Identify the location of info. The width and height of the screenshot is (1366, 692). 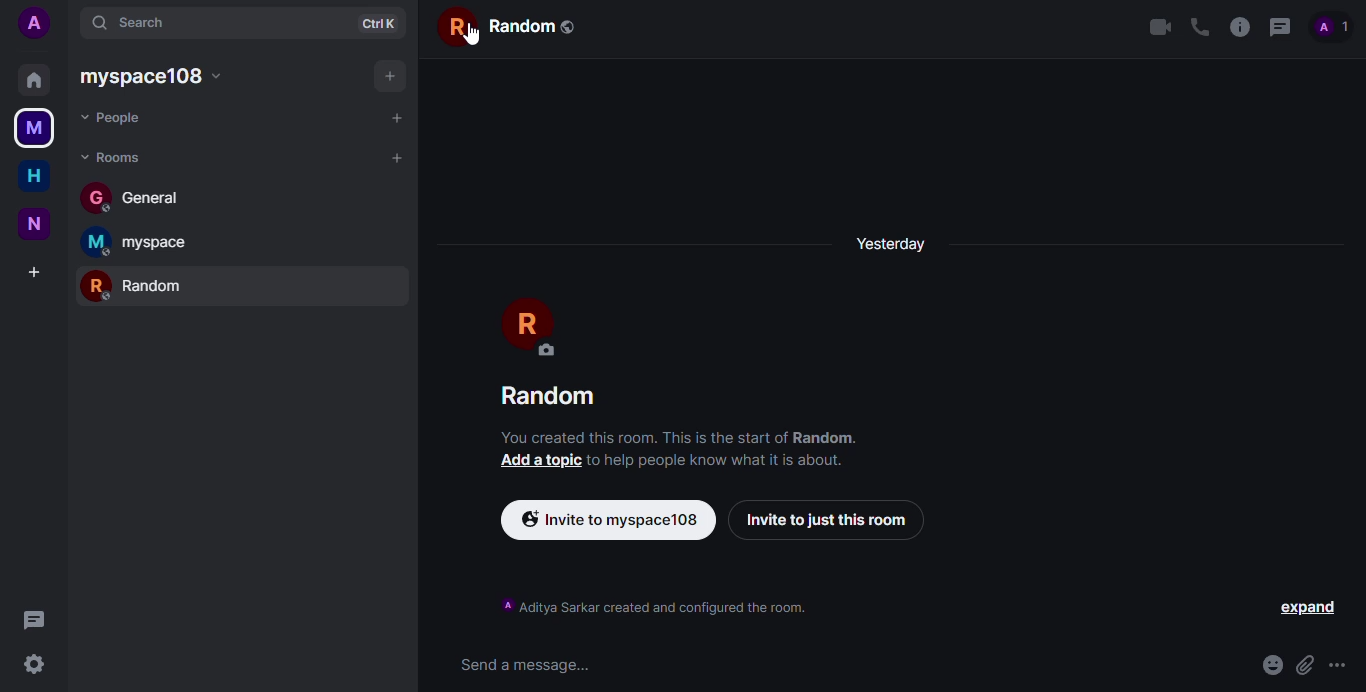
(1240, 27).